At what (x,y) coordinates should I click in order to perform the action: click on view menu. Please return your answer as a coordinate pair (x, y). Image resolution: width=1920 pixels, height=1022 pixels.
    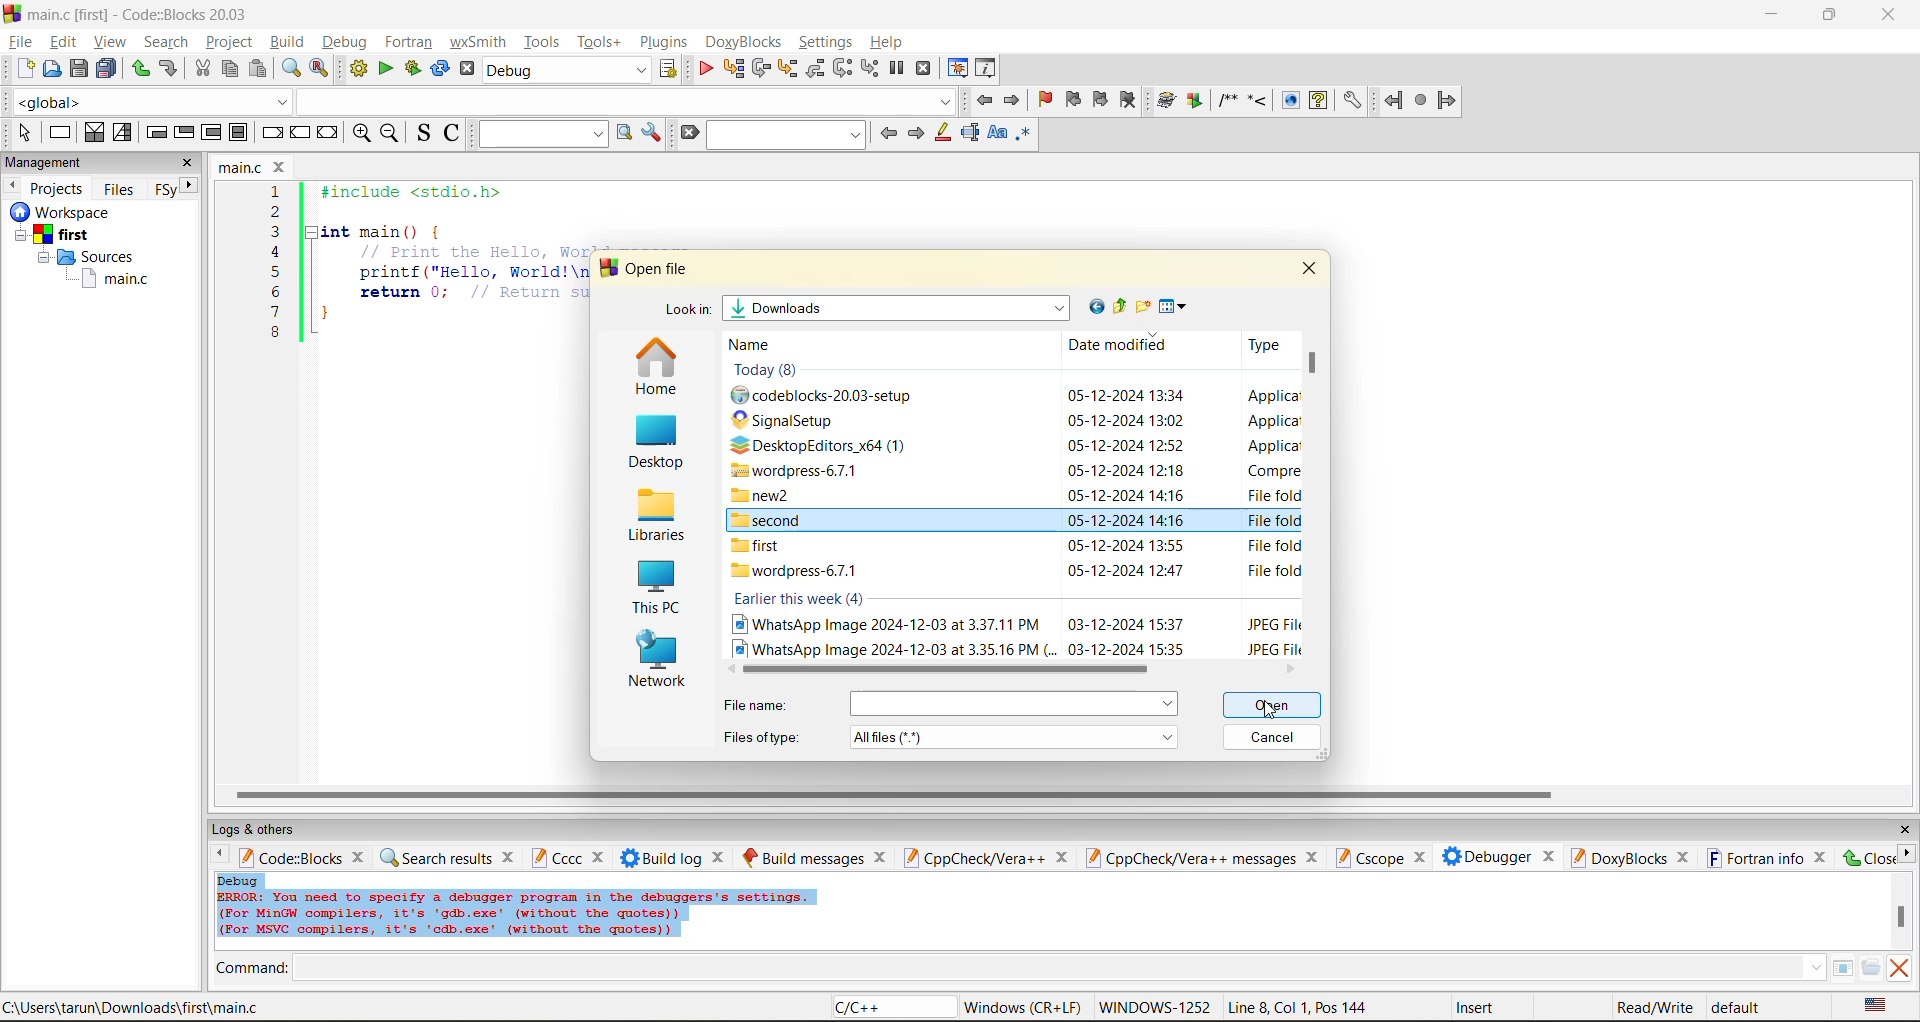
    Looking at the image, I should click on (1176, 307).